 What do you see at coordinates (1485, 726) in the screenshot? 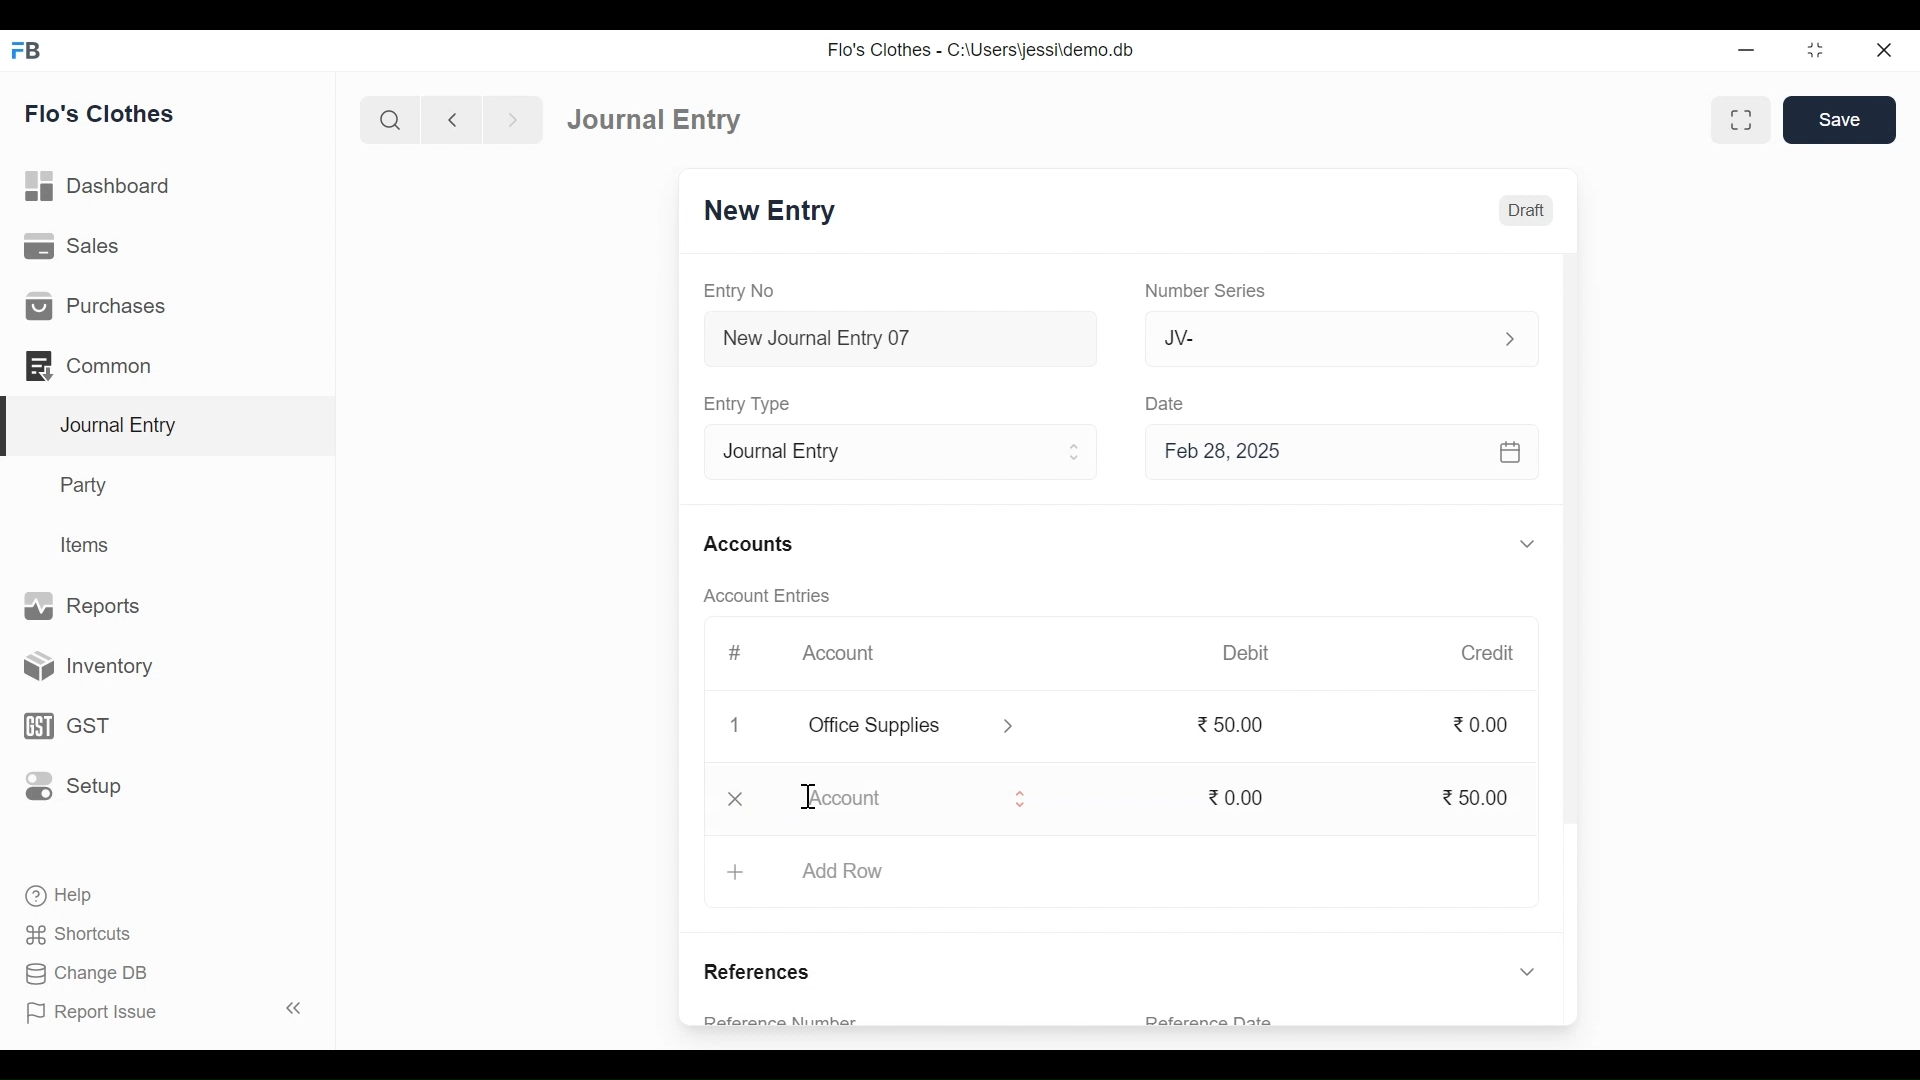
I see `0.00` at bounding box center [1485, 726].